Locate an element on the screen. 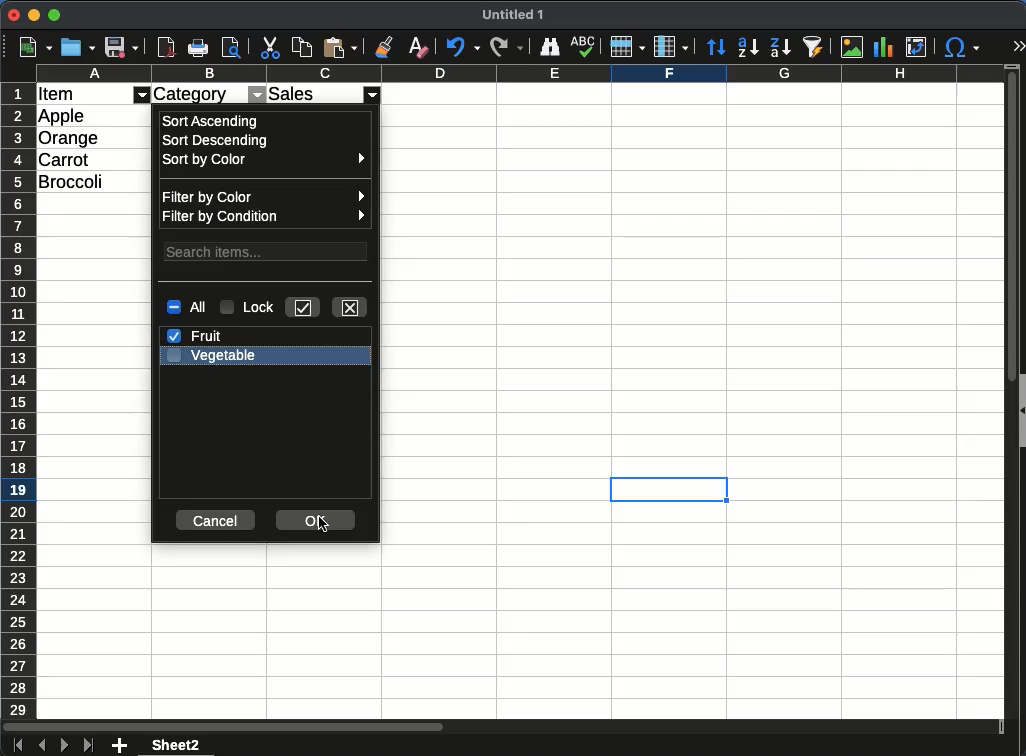 The width and height of the screenshot is (1026, 756). cut is located at coordinates (271, 48).